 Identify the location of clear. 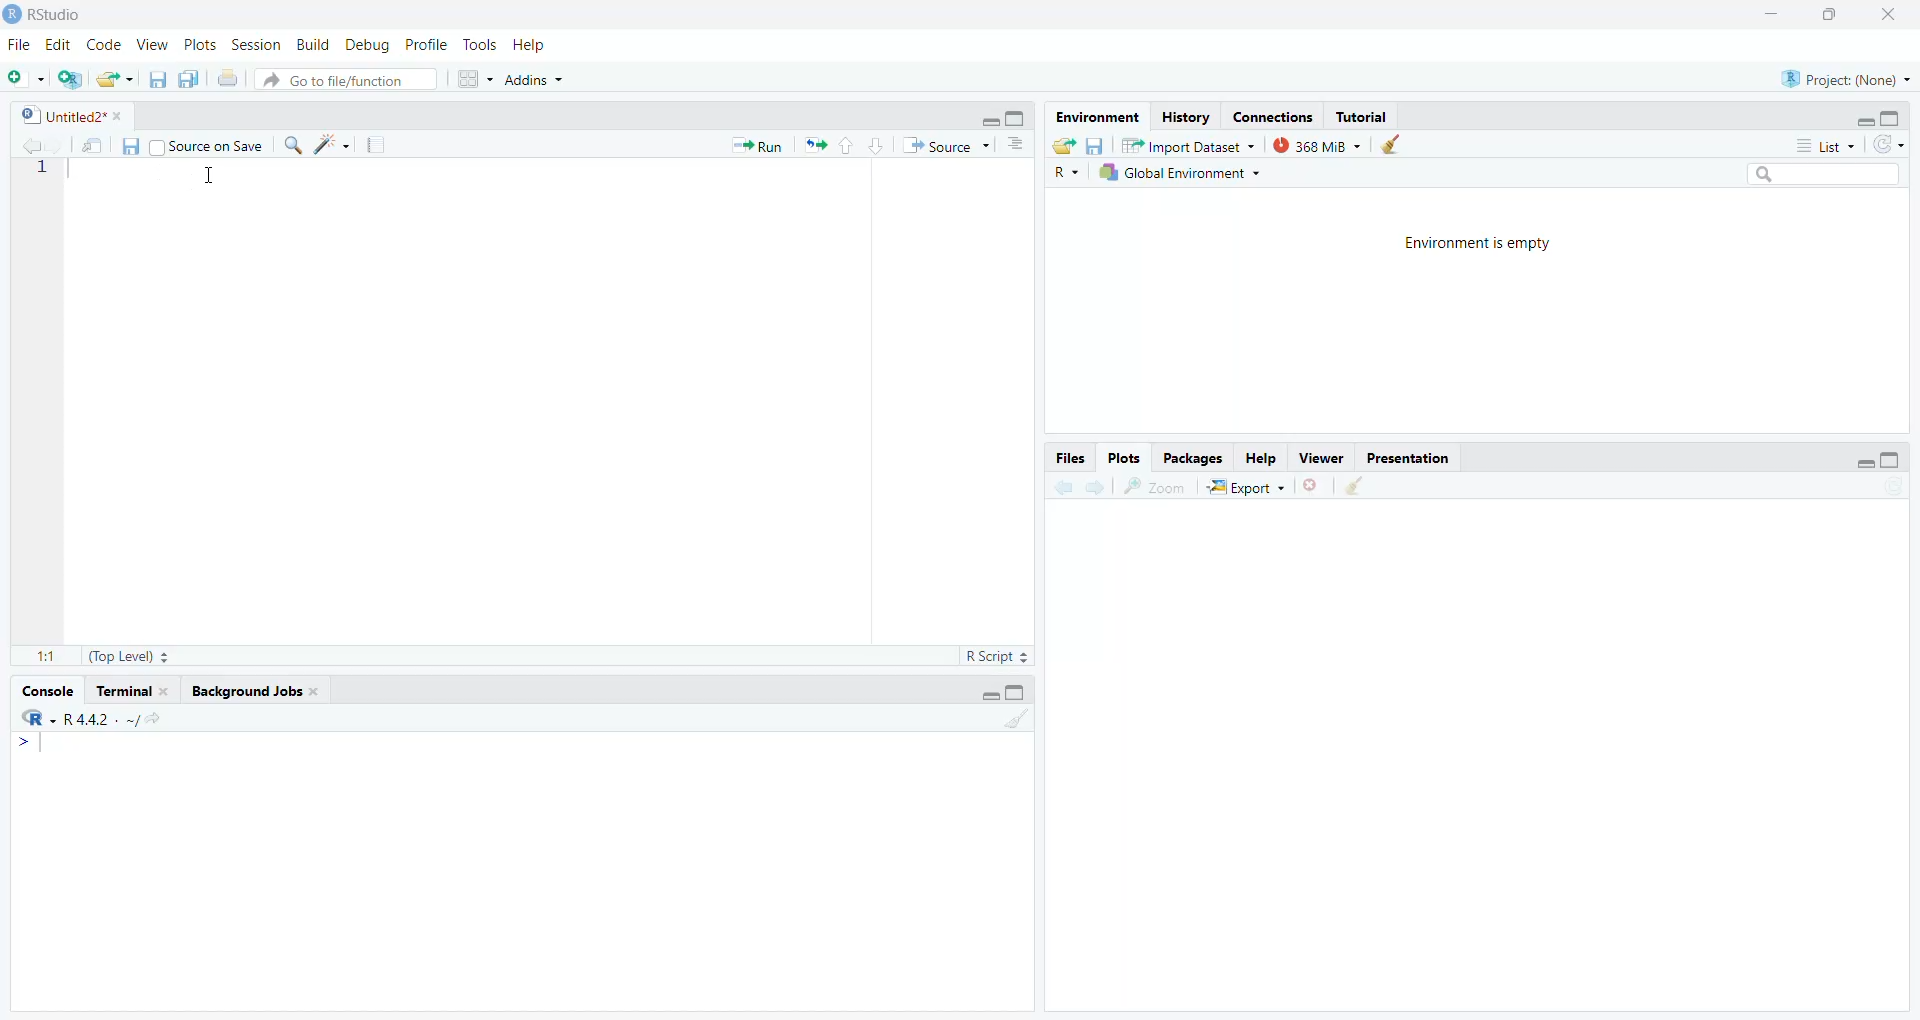
(1017, 725).